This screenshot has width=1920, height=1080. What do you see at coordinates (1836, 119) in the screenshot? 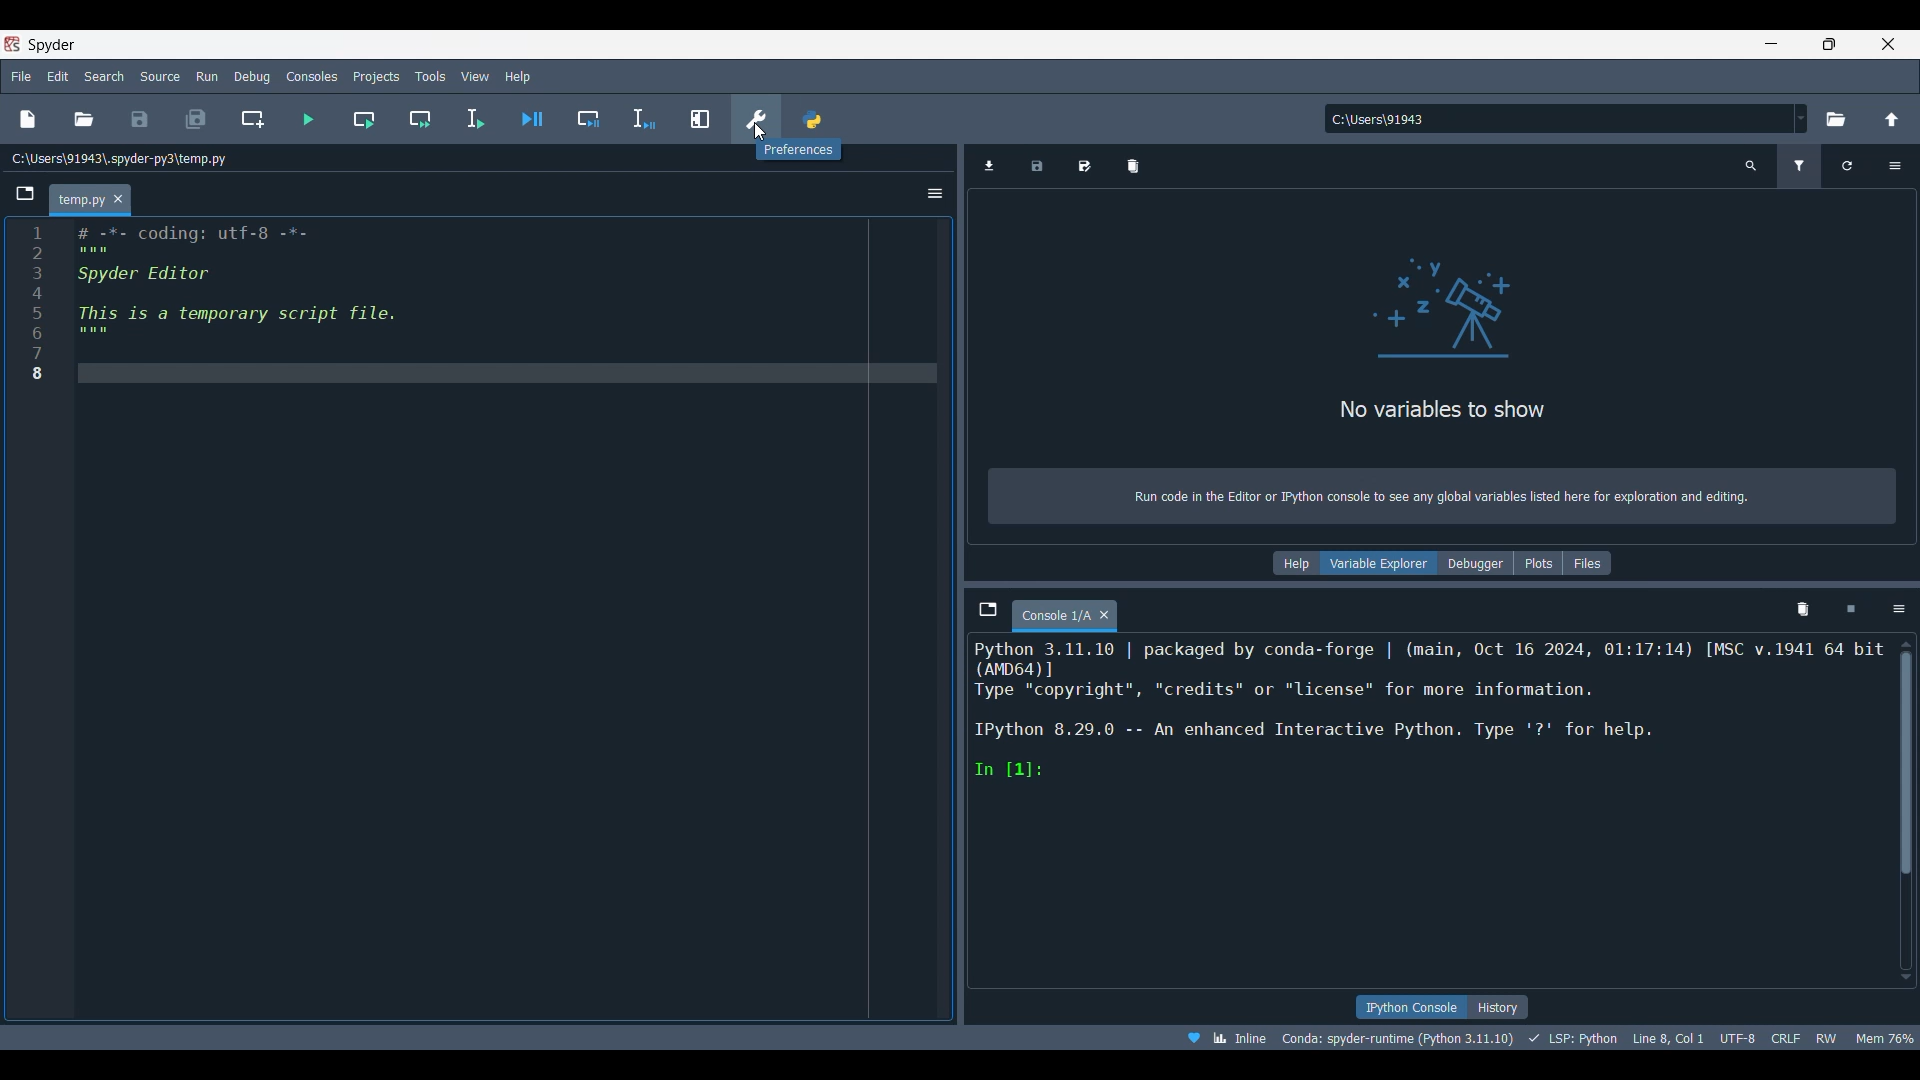
I see `Browse a working directory` at bounding box center [1836, 119].